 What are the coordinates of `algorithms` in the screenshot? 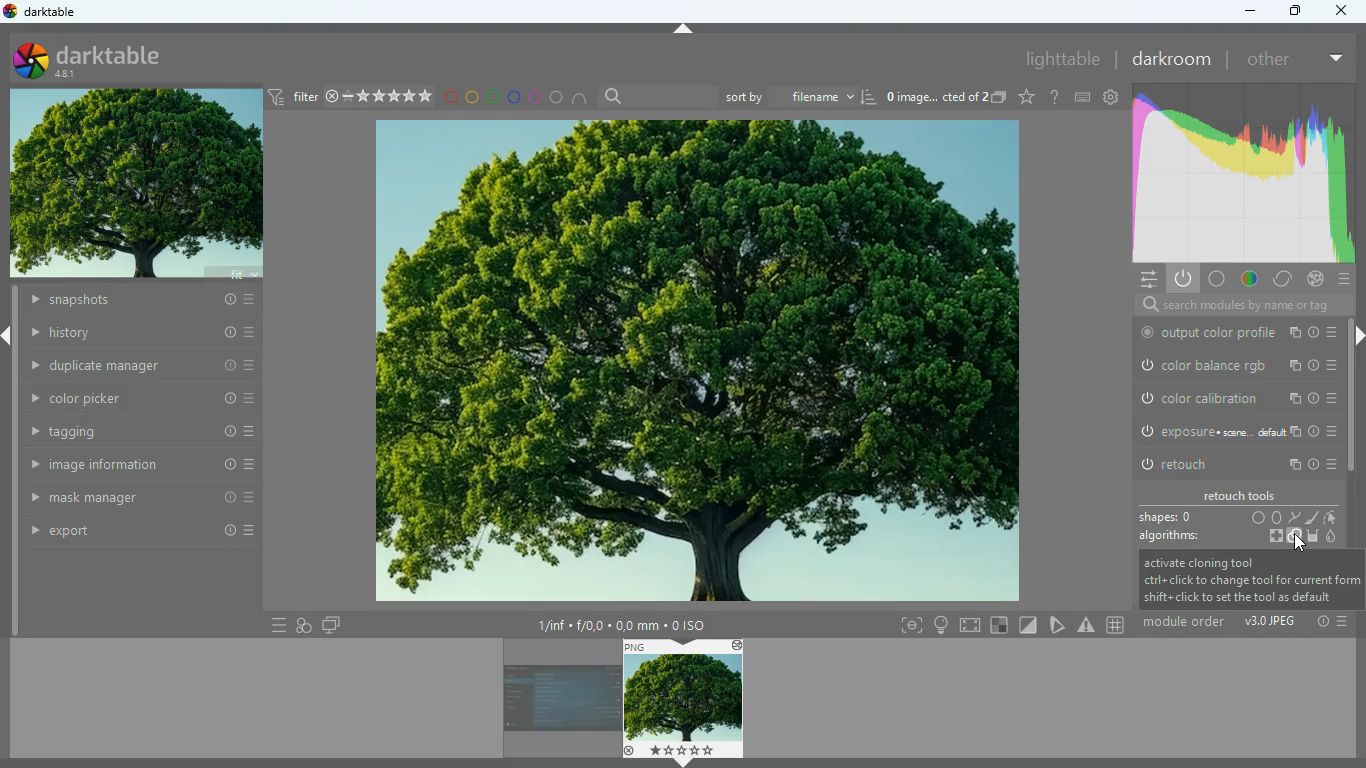 It's located at (1170, 535).